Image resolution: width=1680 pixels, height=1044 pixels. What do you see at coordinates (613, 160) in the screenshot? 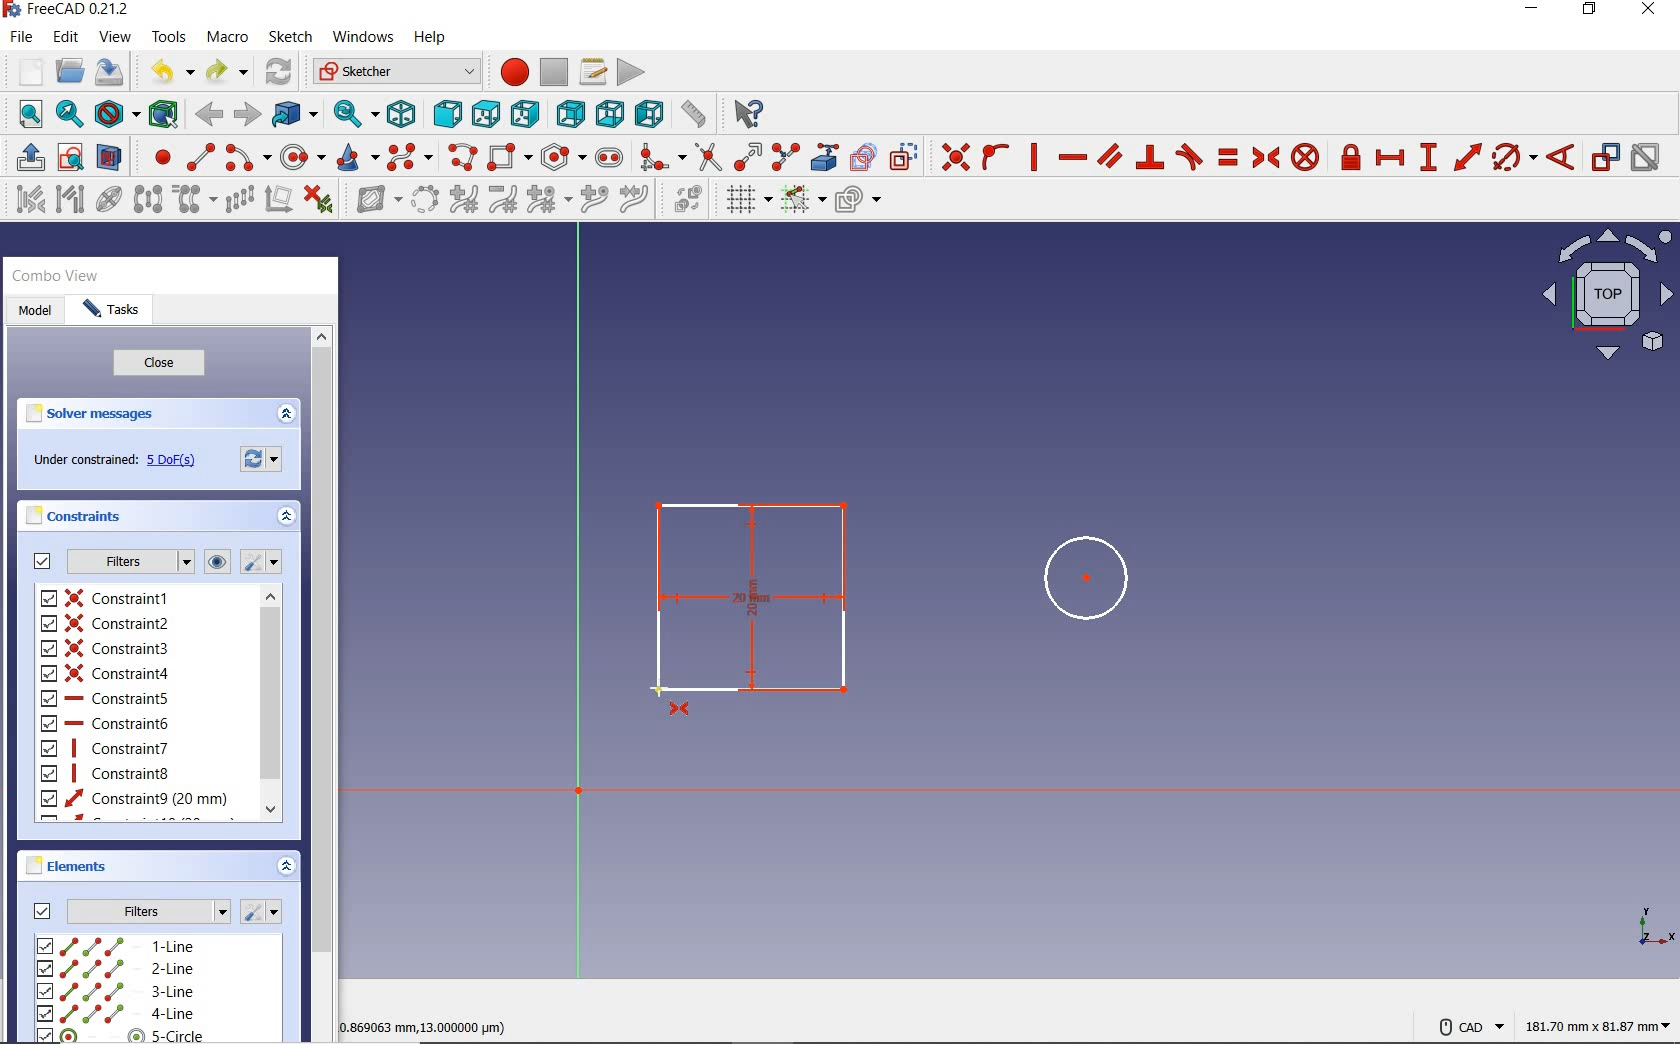
I see `create slot` at bounding box center [613, 160].